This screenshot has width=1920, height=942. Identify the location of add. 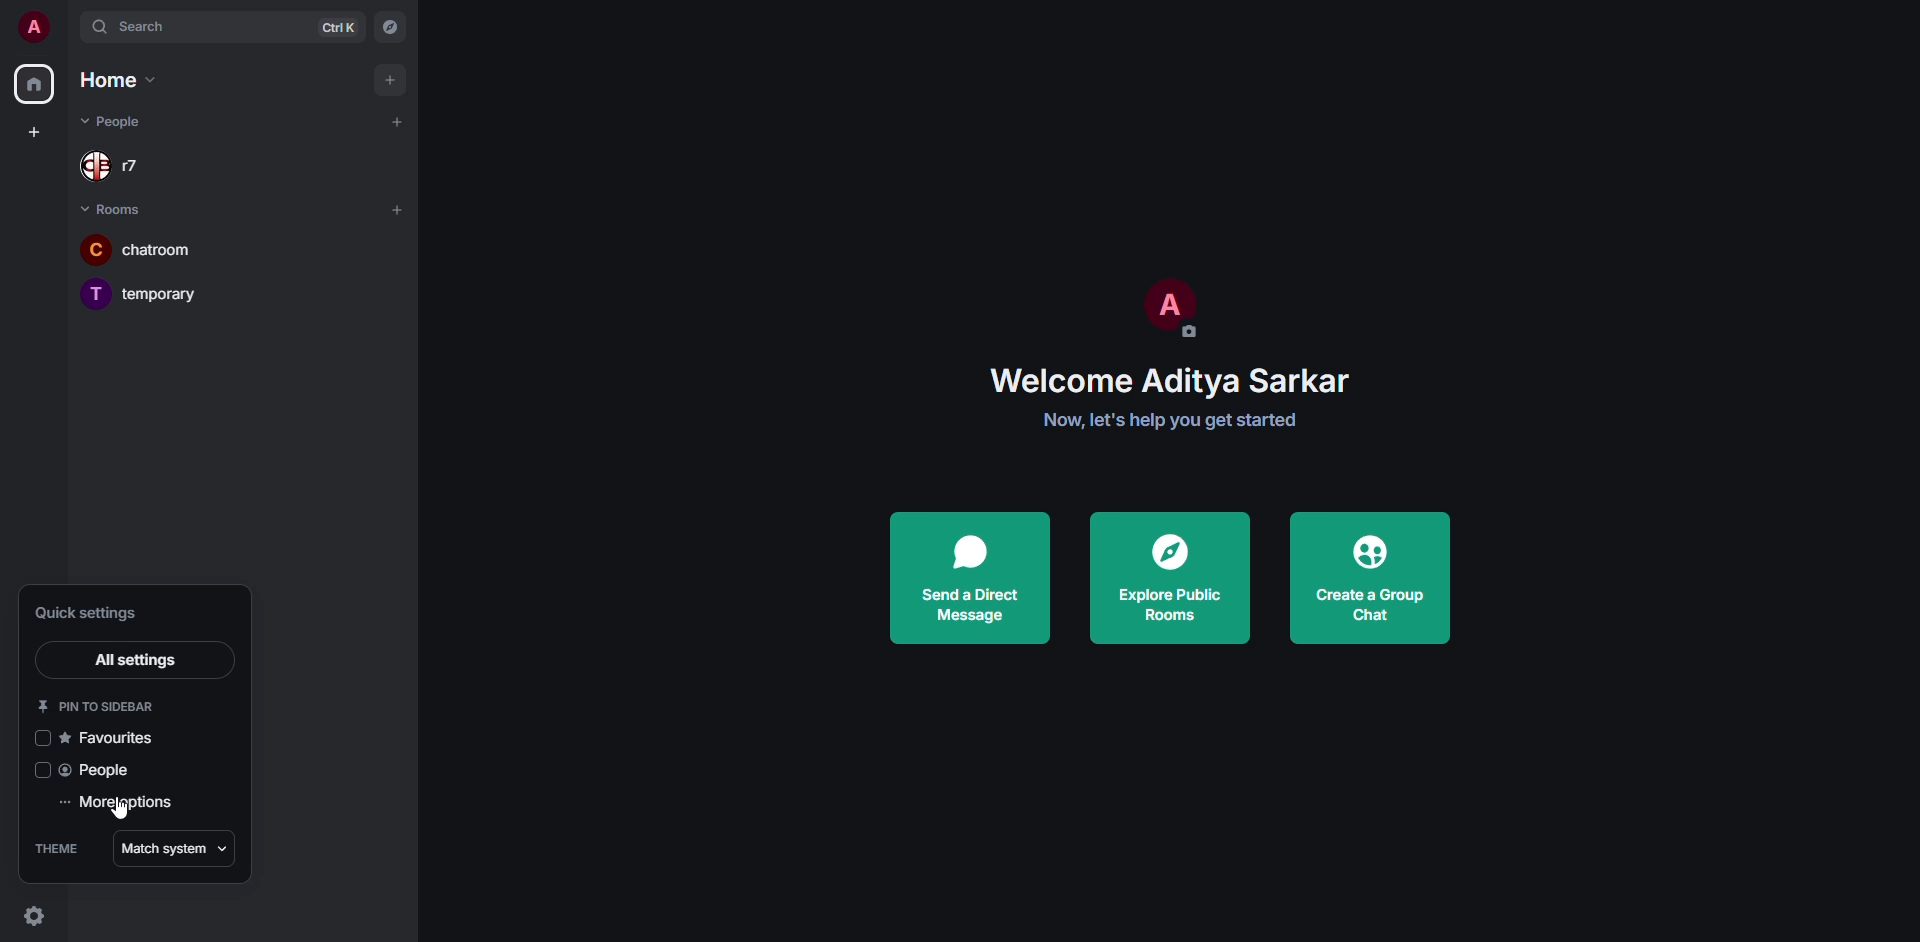
(391, 80).